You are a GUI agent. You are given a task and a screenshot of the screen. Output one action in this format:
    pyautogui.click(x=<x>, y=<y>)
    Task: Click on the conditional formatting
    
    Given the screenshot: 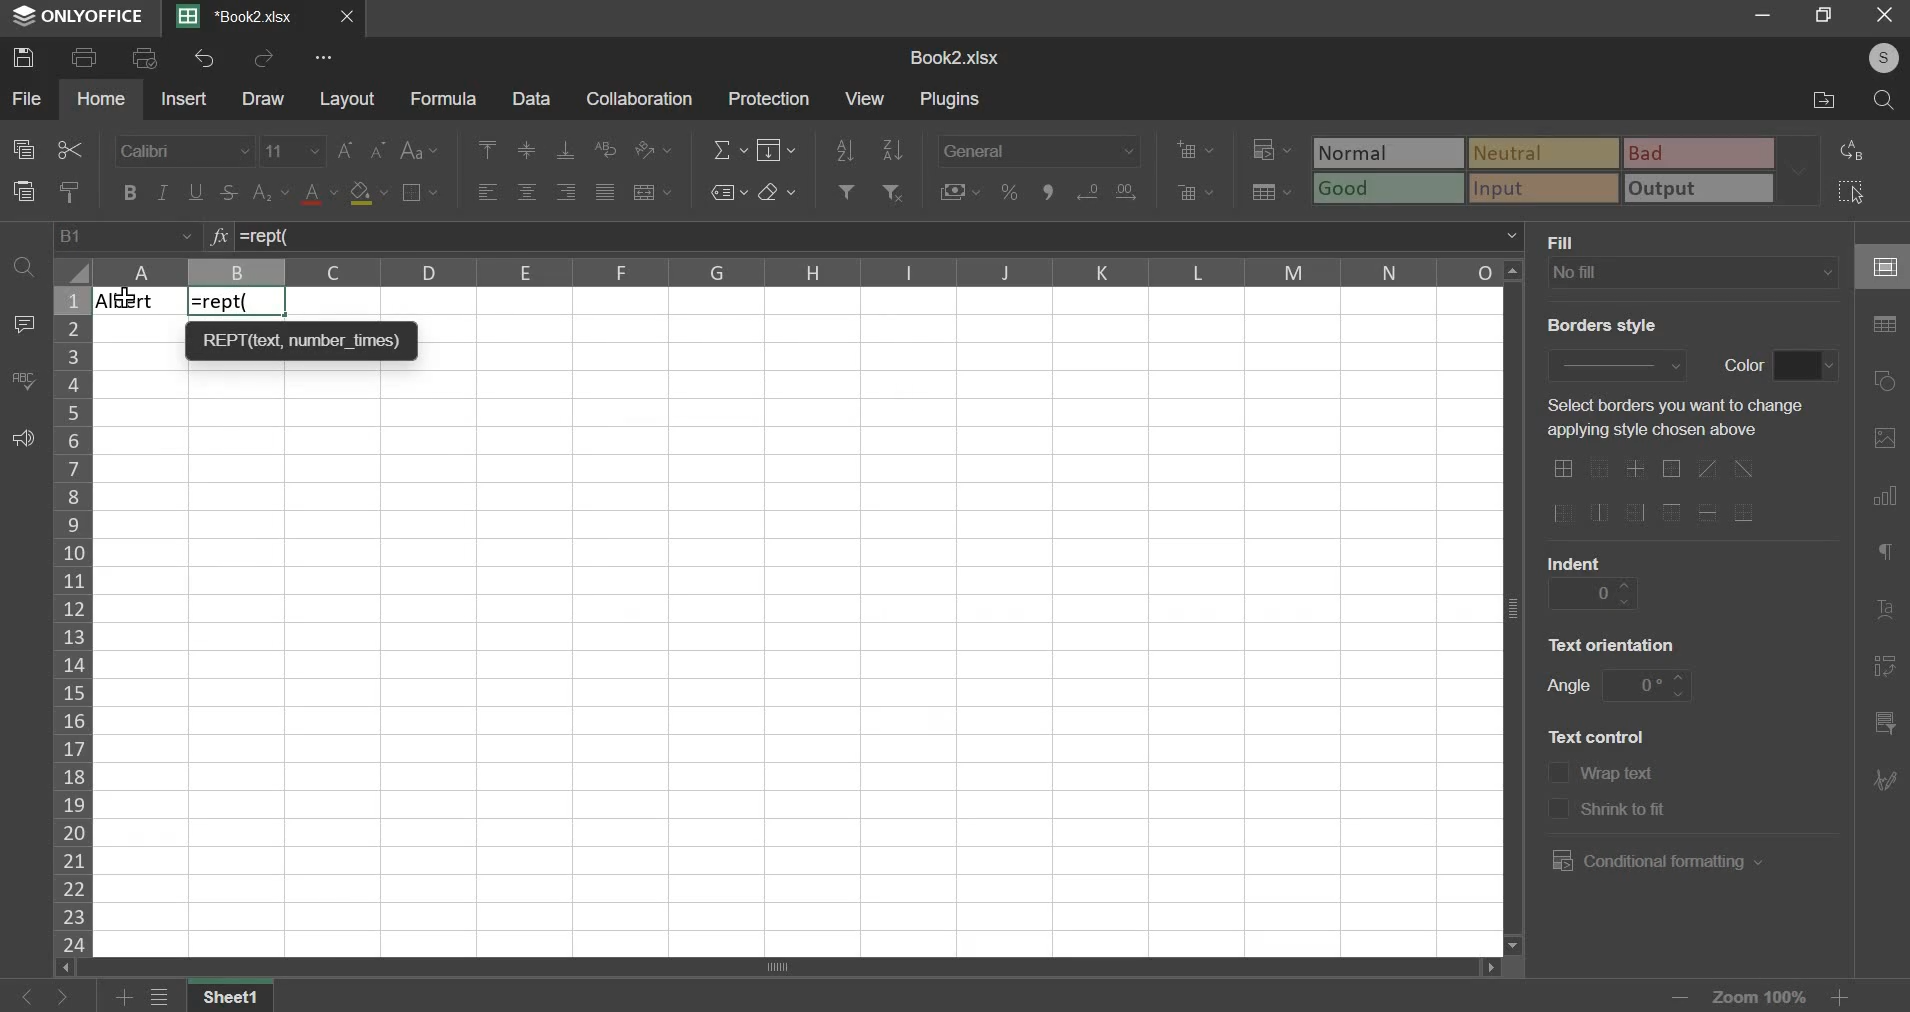 What is the action you would take?
    pyautogui.click(x=1271, y=147)
    